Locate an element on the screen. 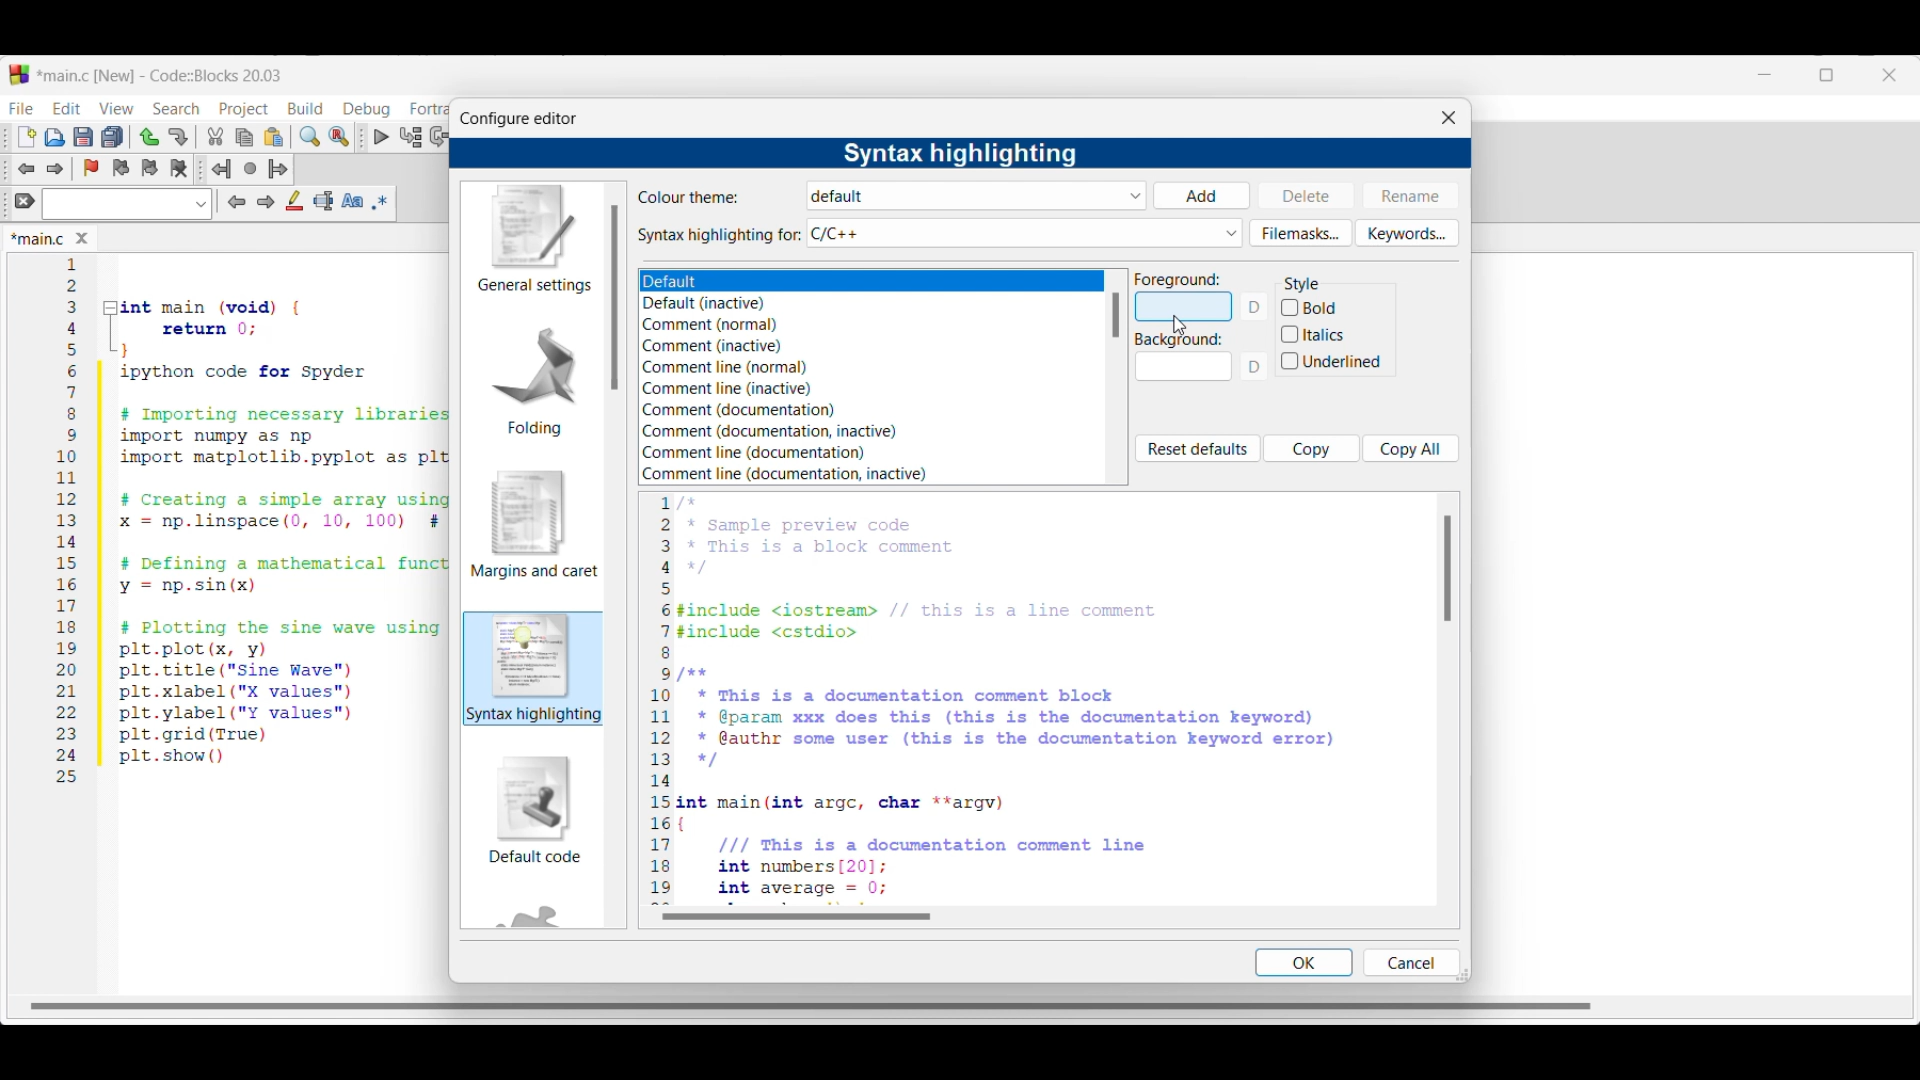  Toggle bookmarks is located at coordinates (91, 168).